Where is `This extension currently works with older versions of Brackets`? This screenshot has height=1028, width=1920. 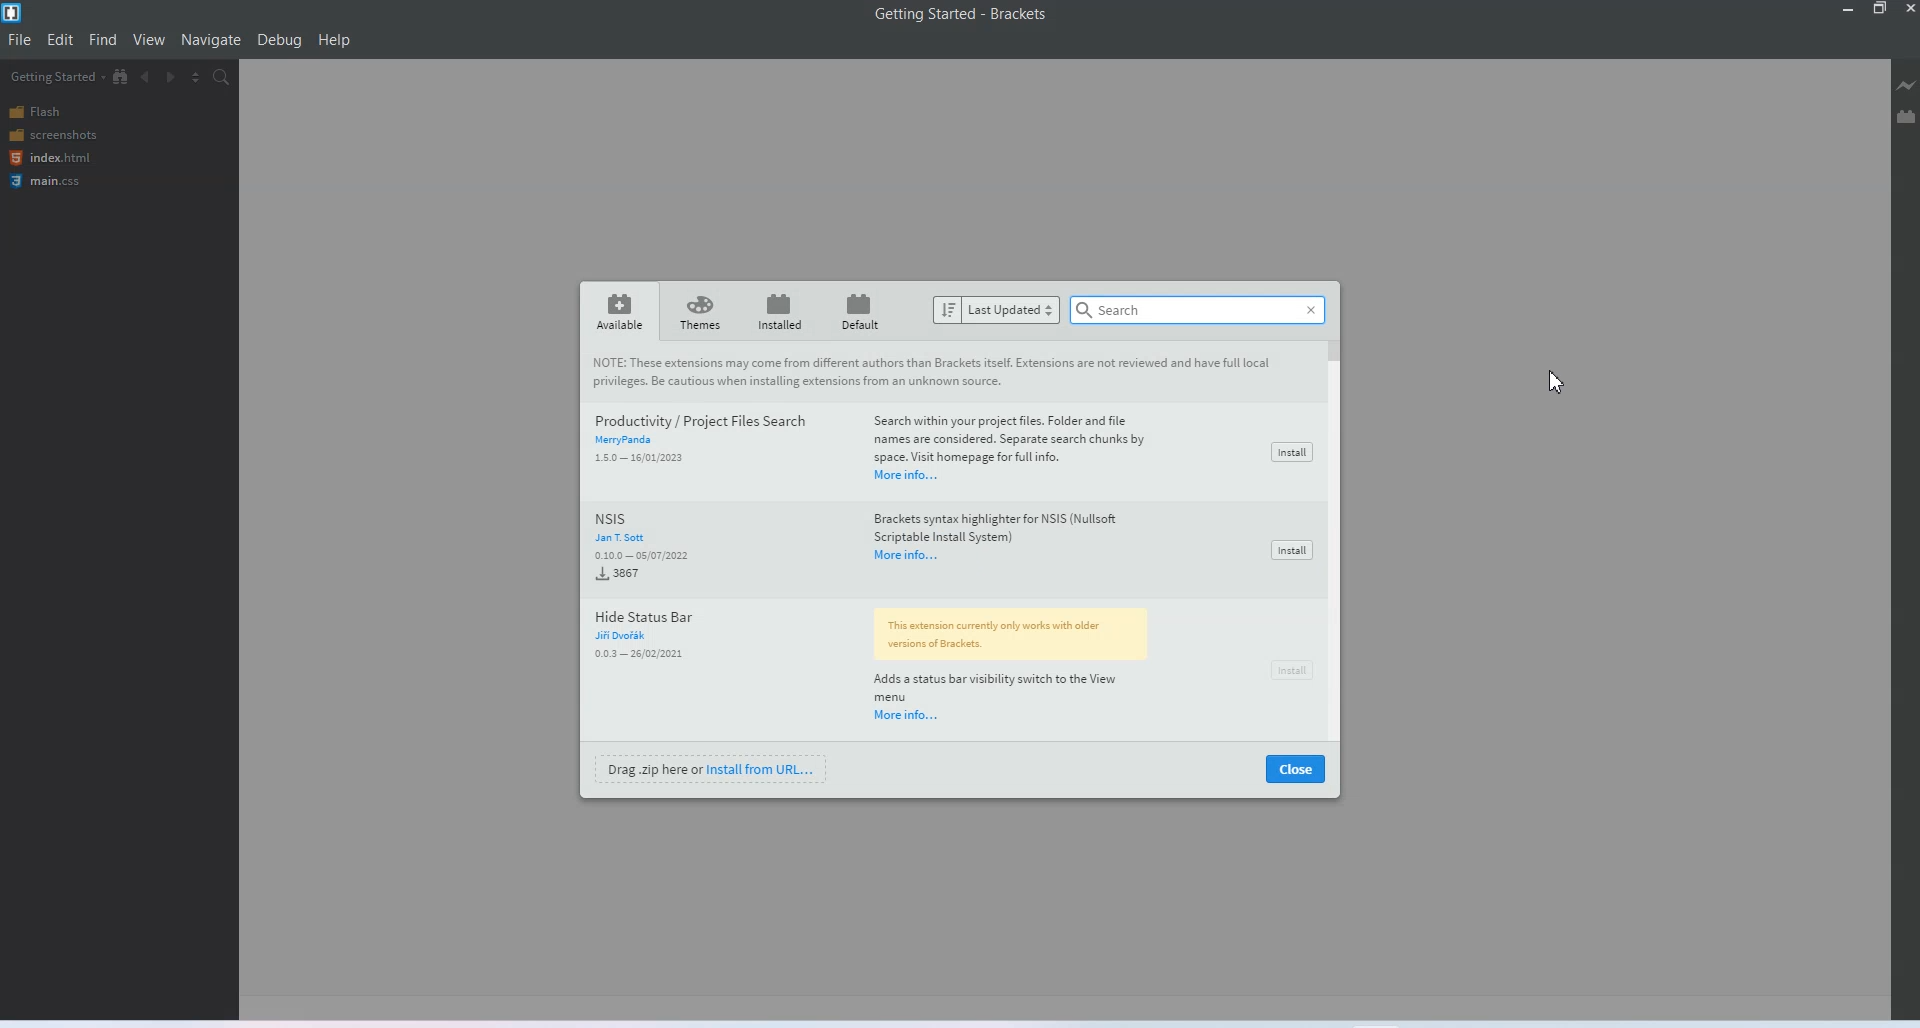
This extension currently works with older versions of Brackets is located at coordinates (1012, 629).